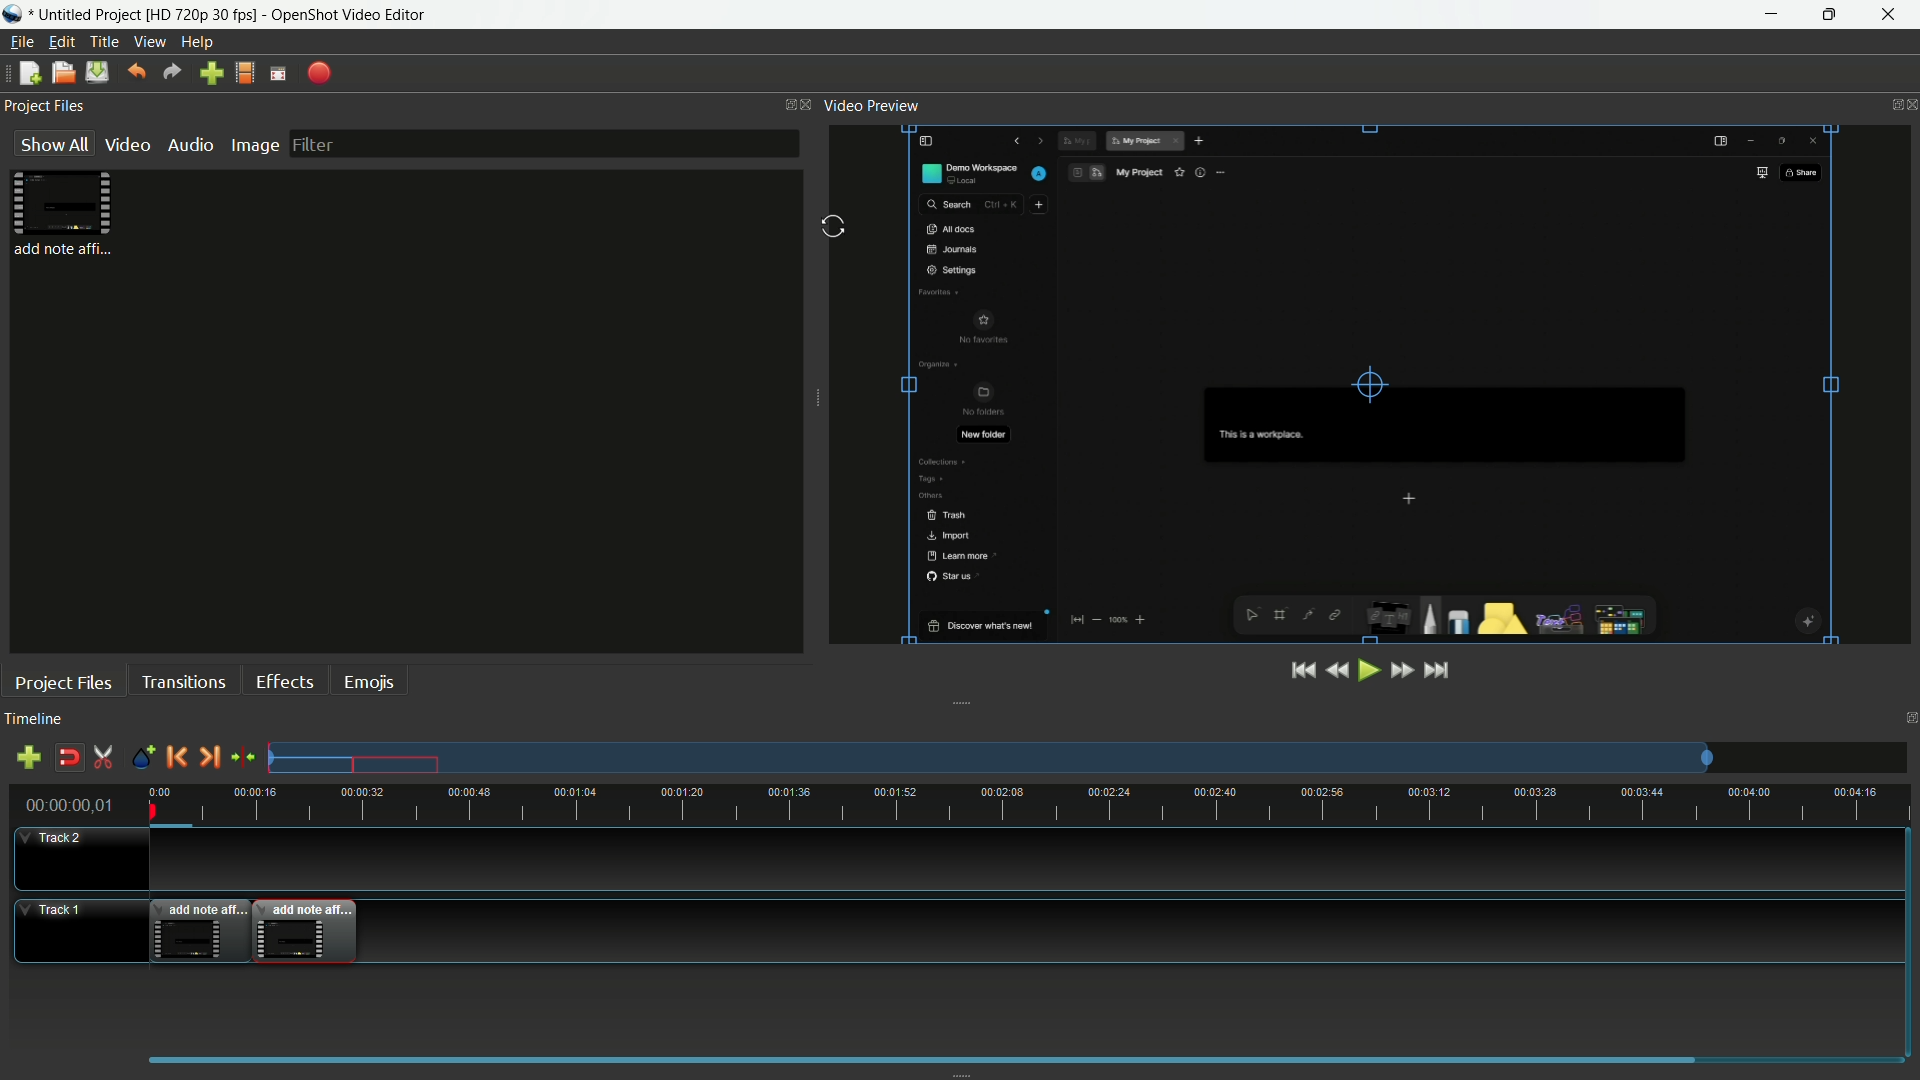  Describe the element at coordinates (175, 756) in the screenshot. I see `previous marker` at that location.